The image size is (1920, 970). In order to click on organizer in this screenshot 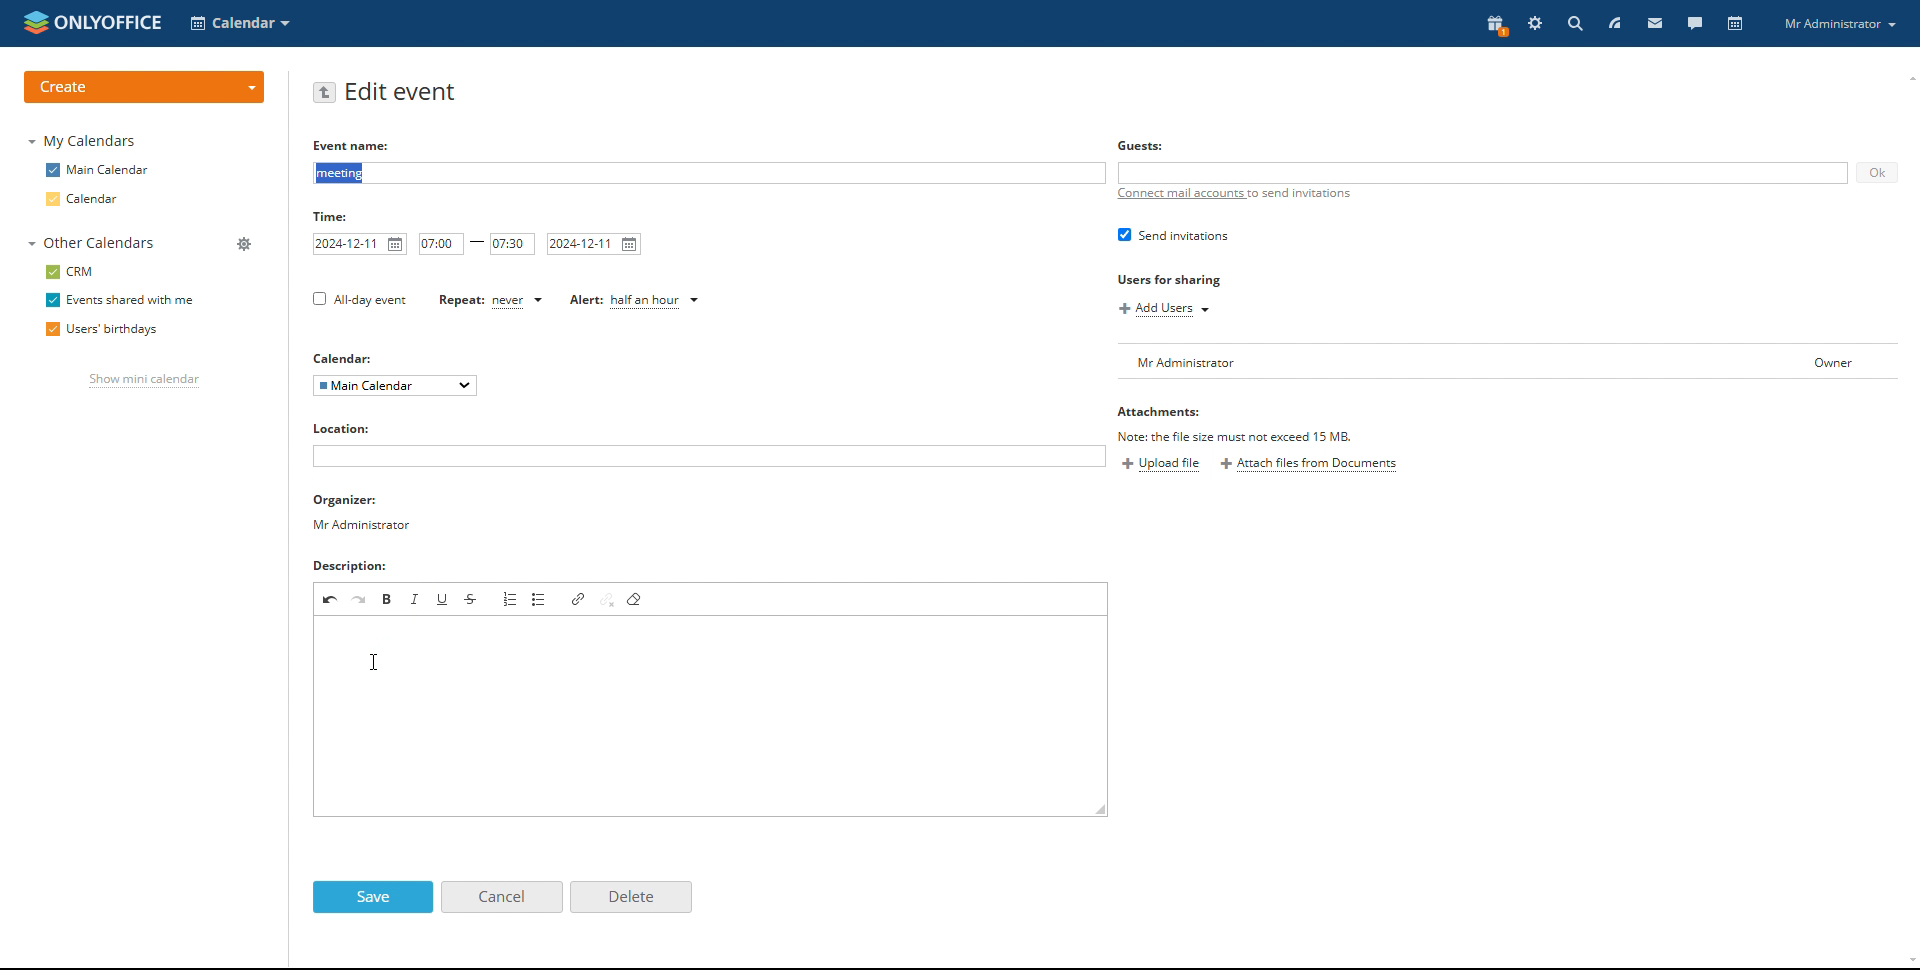, I will do `click(366, 514)`.